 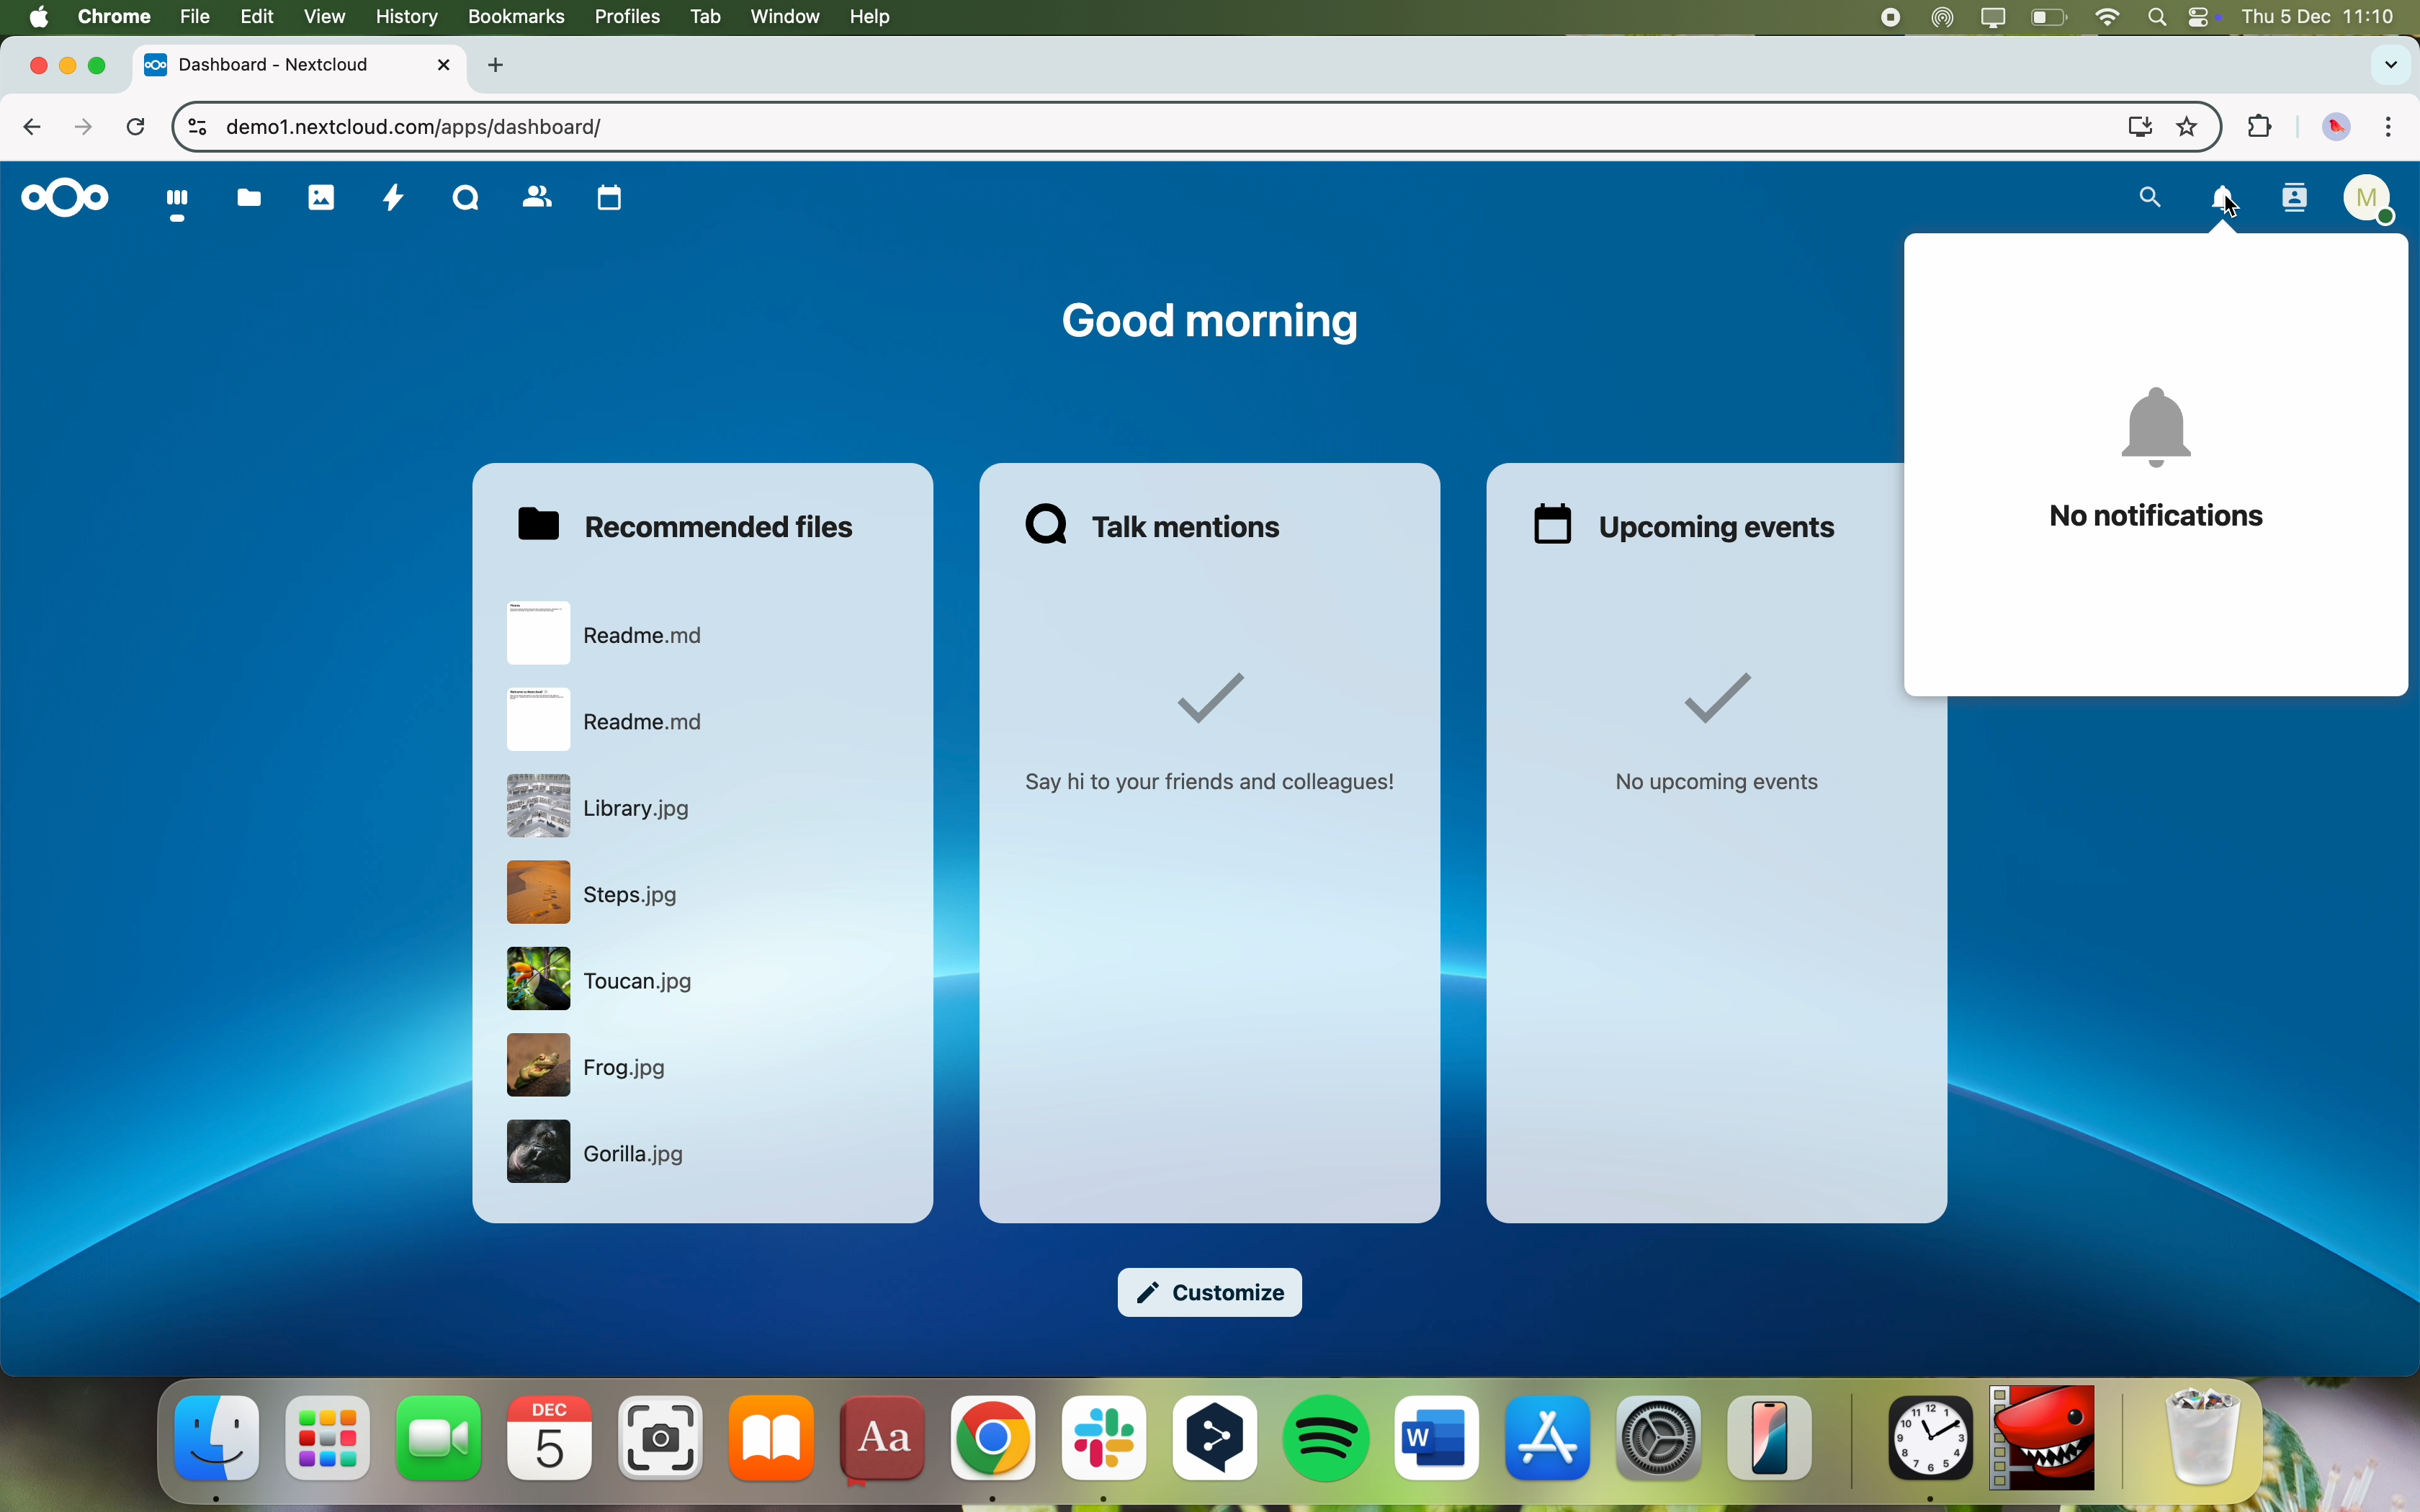 I want to click on Nextcloud logo, so click(x=60, y=200).